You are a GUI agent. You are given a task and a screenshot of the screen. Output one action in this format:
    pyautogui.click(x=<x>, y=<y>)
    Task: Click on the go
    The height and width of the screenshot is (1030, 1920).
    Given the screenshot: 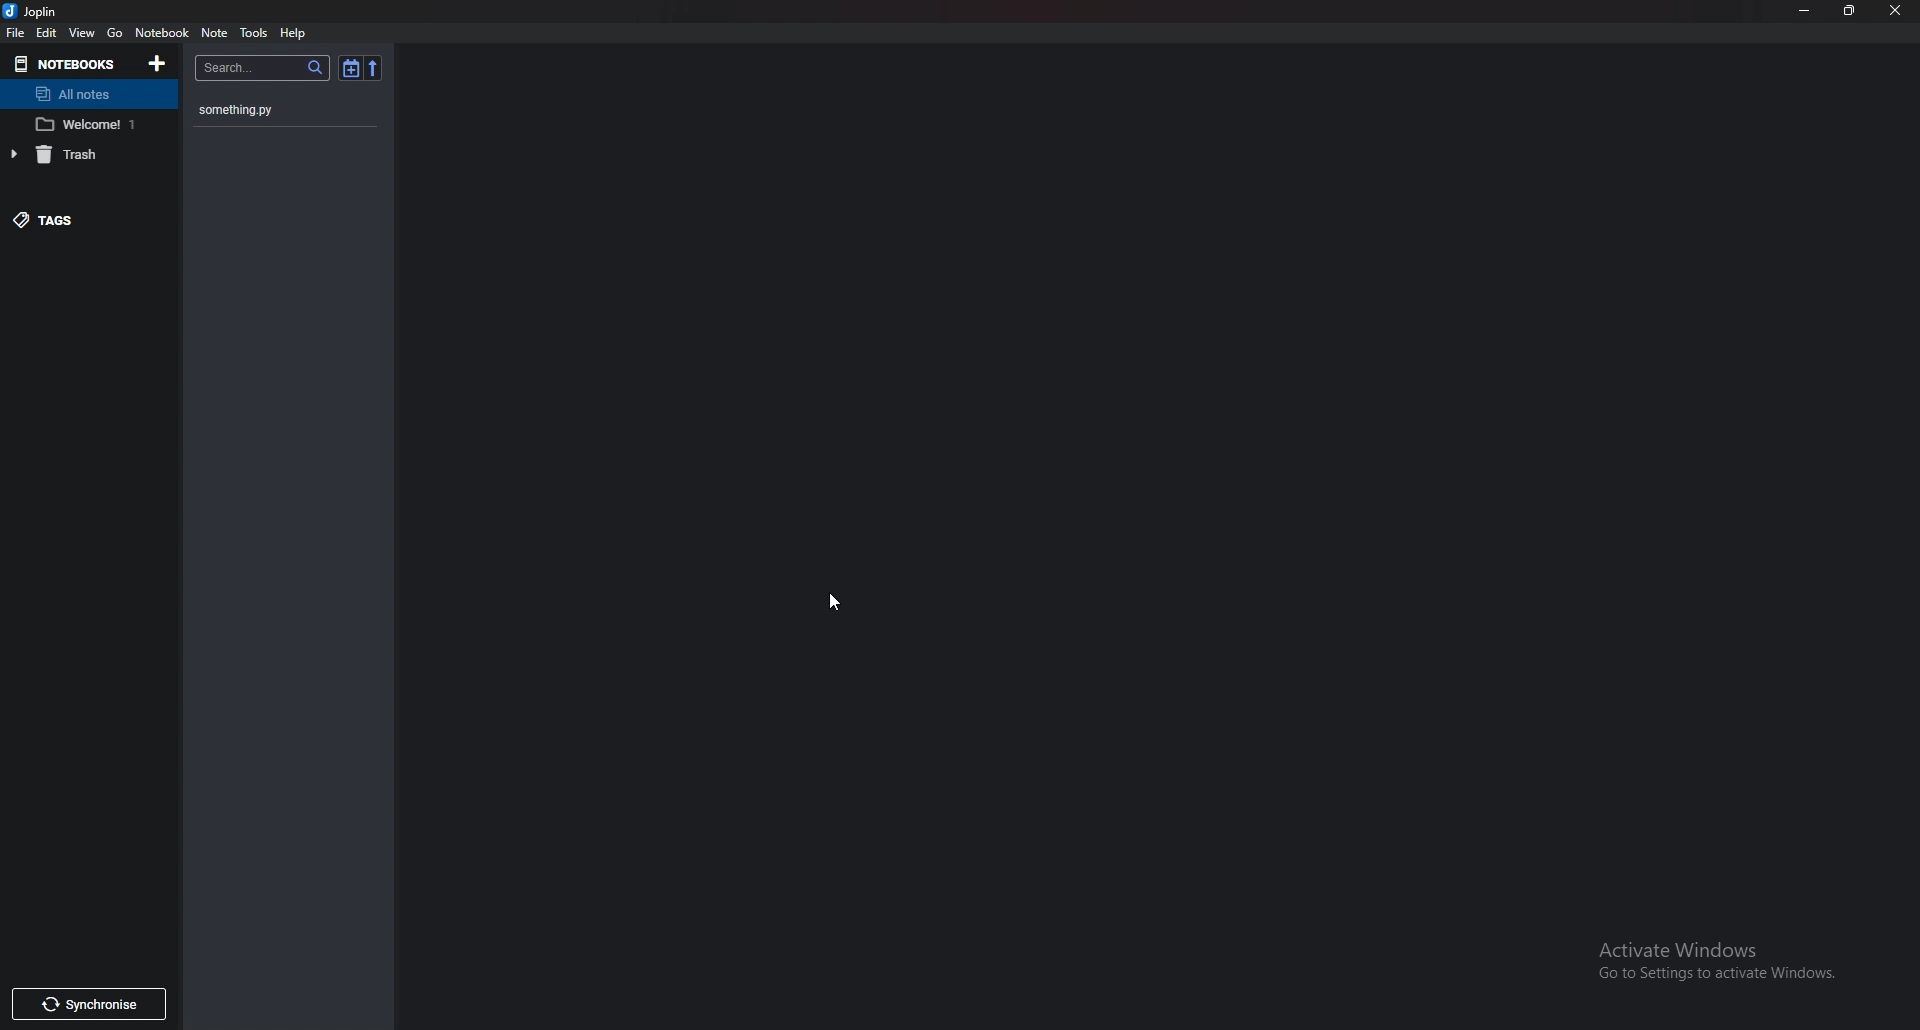 What is the action you would take?
    pyautogui.click(x=114, y=33)
    